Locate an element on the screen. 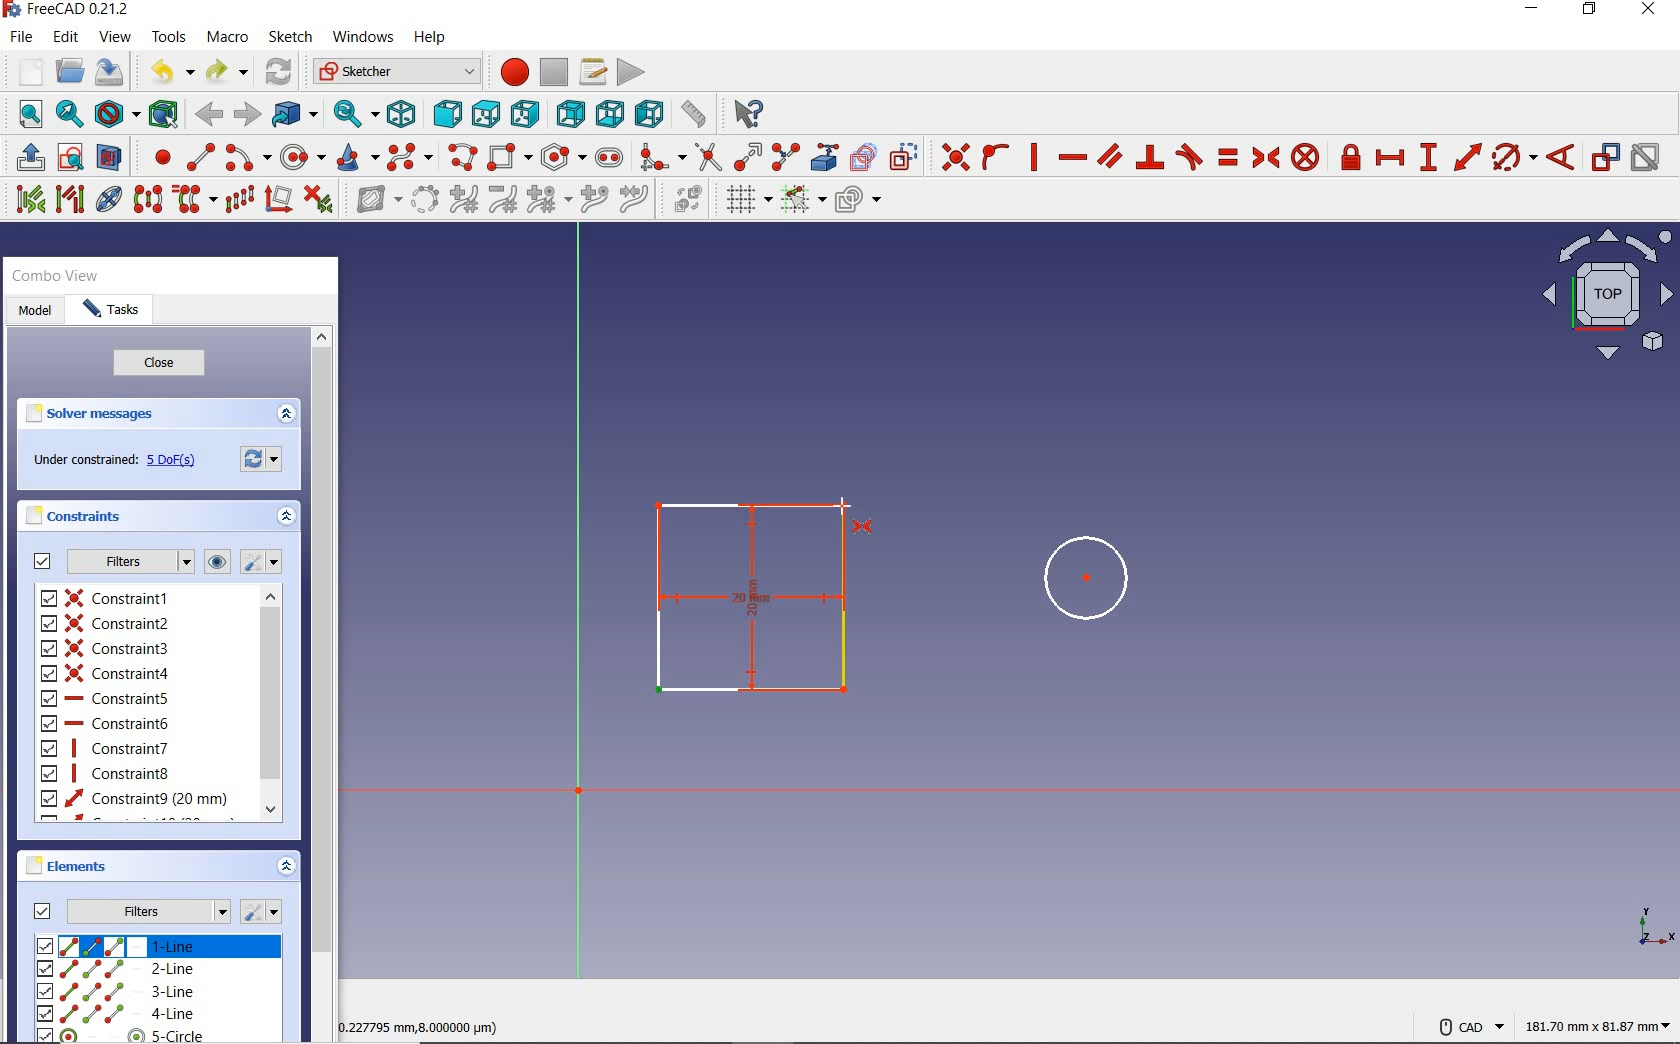 The height and width of the screenshot is (1044, 1680). increase b-spline degree is located at coordinates (463, 201).